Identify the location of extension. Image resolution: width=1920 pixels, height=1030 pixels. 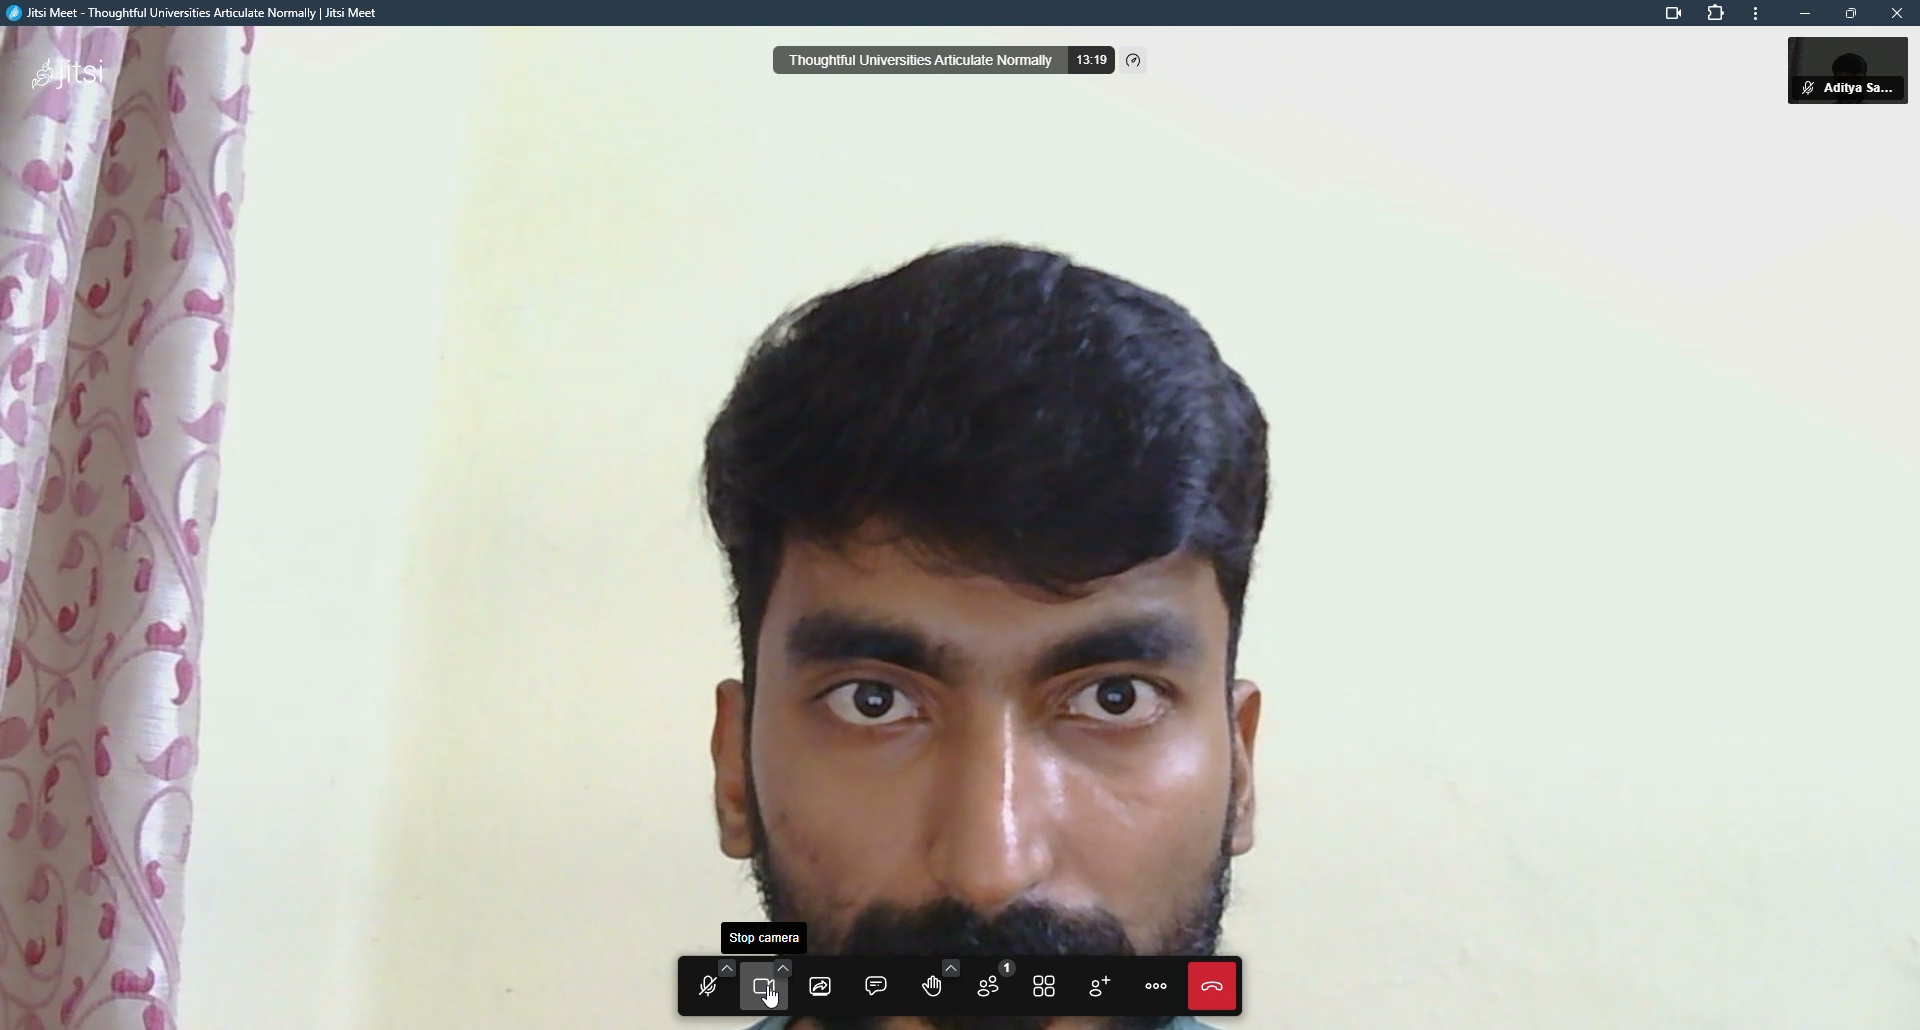
(1715, 14).